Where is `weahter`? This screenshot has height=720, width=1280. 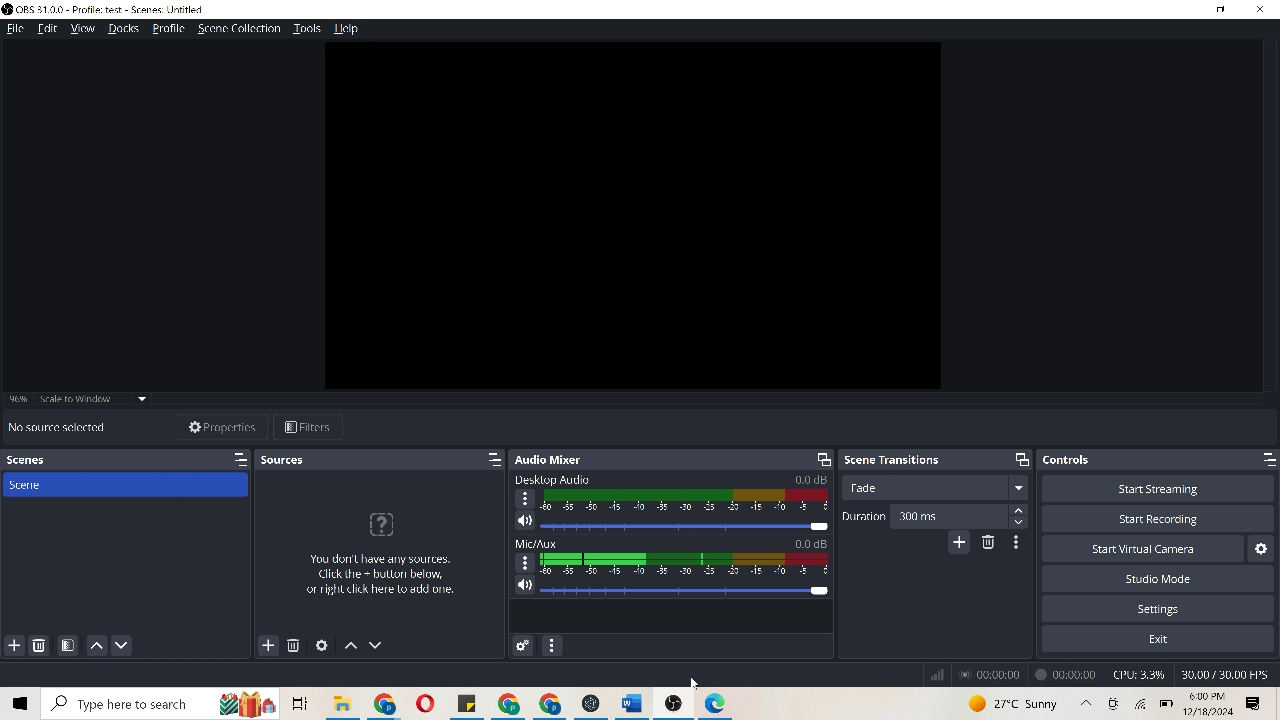
weahter is located at coordinates (1014, 702).